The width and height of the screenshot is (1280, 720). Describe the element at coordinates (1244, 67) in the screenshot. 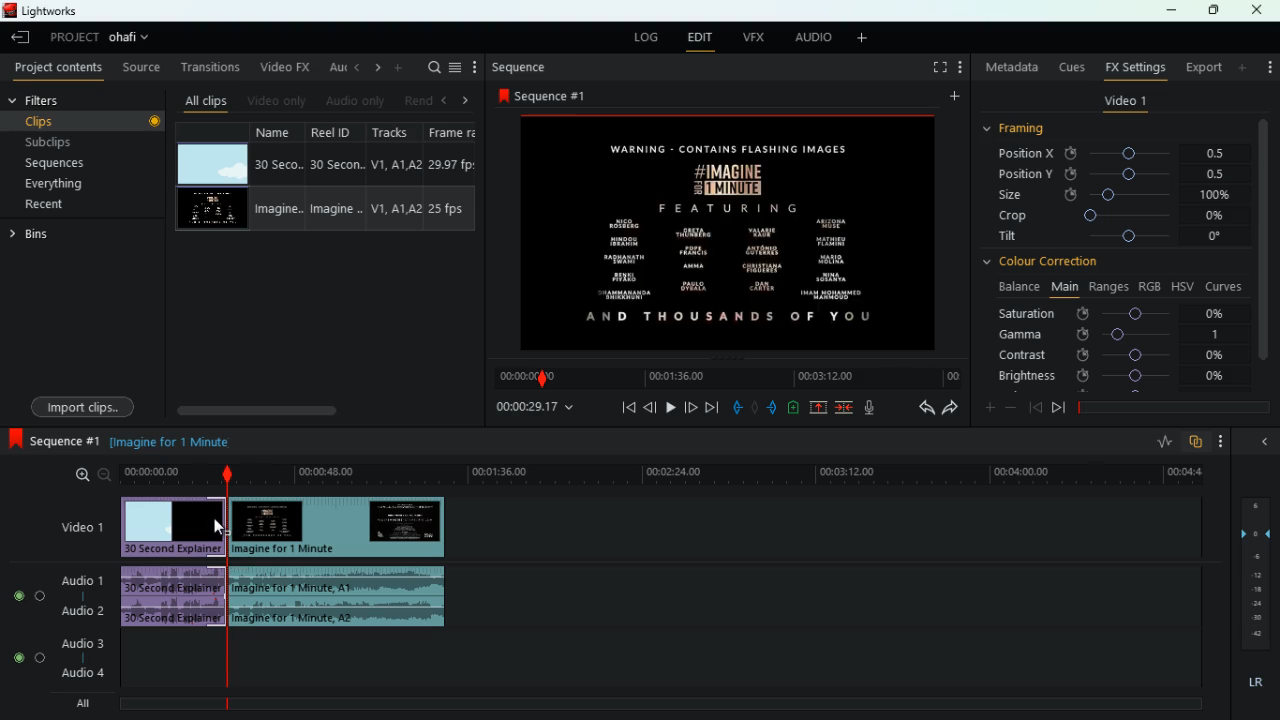

I see `more` at that location.